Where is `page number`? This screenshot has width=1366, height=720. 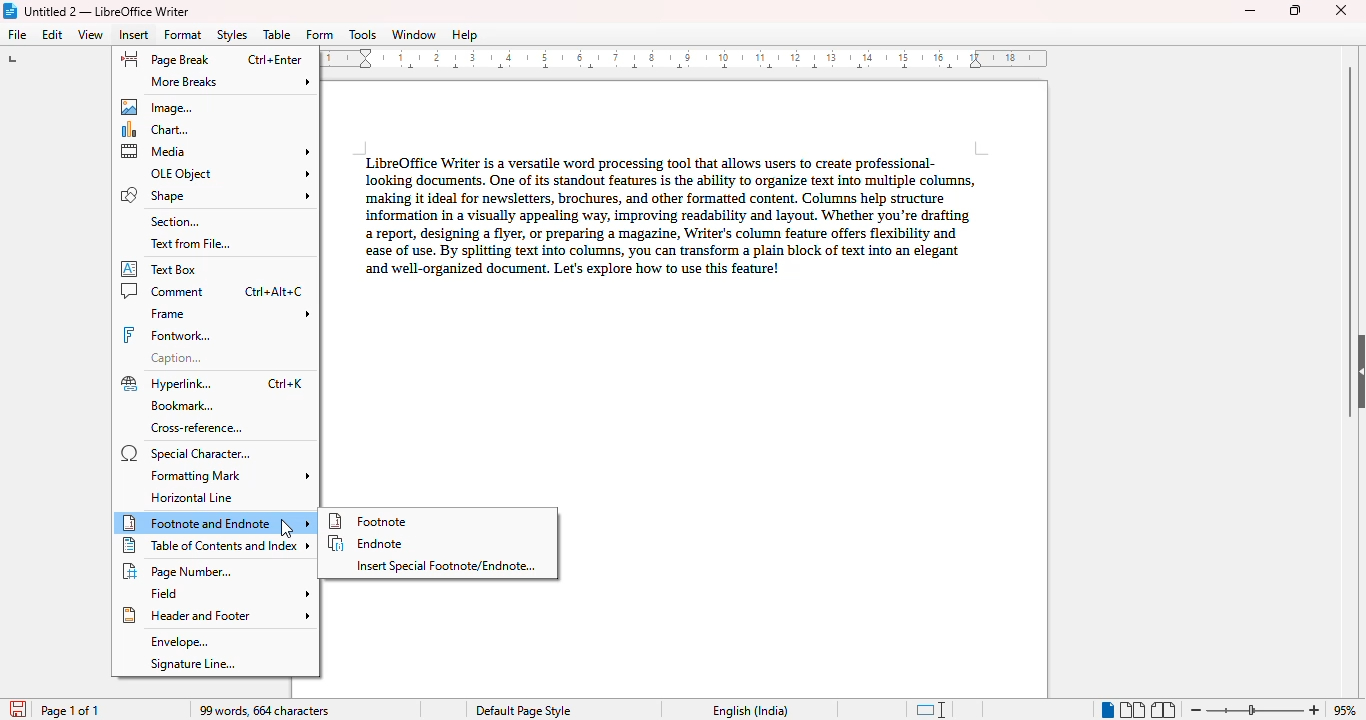
page number is located at coordinates (180, 571).